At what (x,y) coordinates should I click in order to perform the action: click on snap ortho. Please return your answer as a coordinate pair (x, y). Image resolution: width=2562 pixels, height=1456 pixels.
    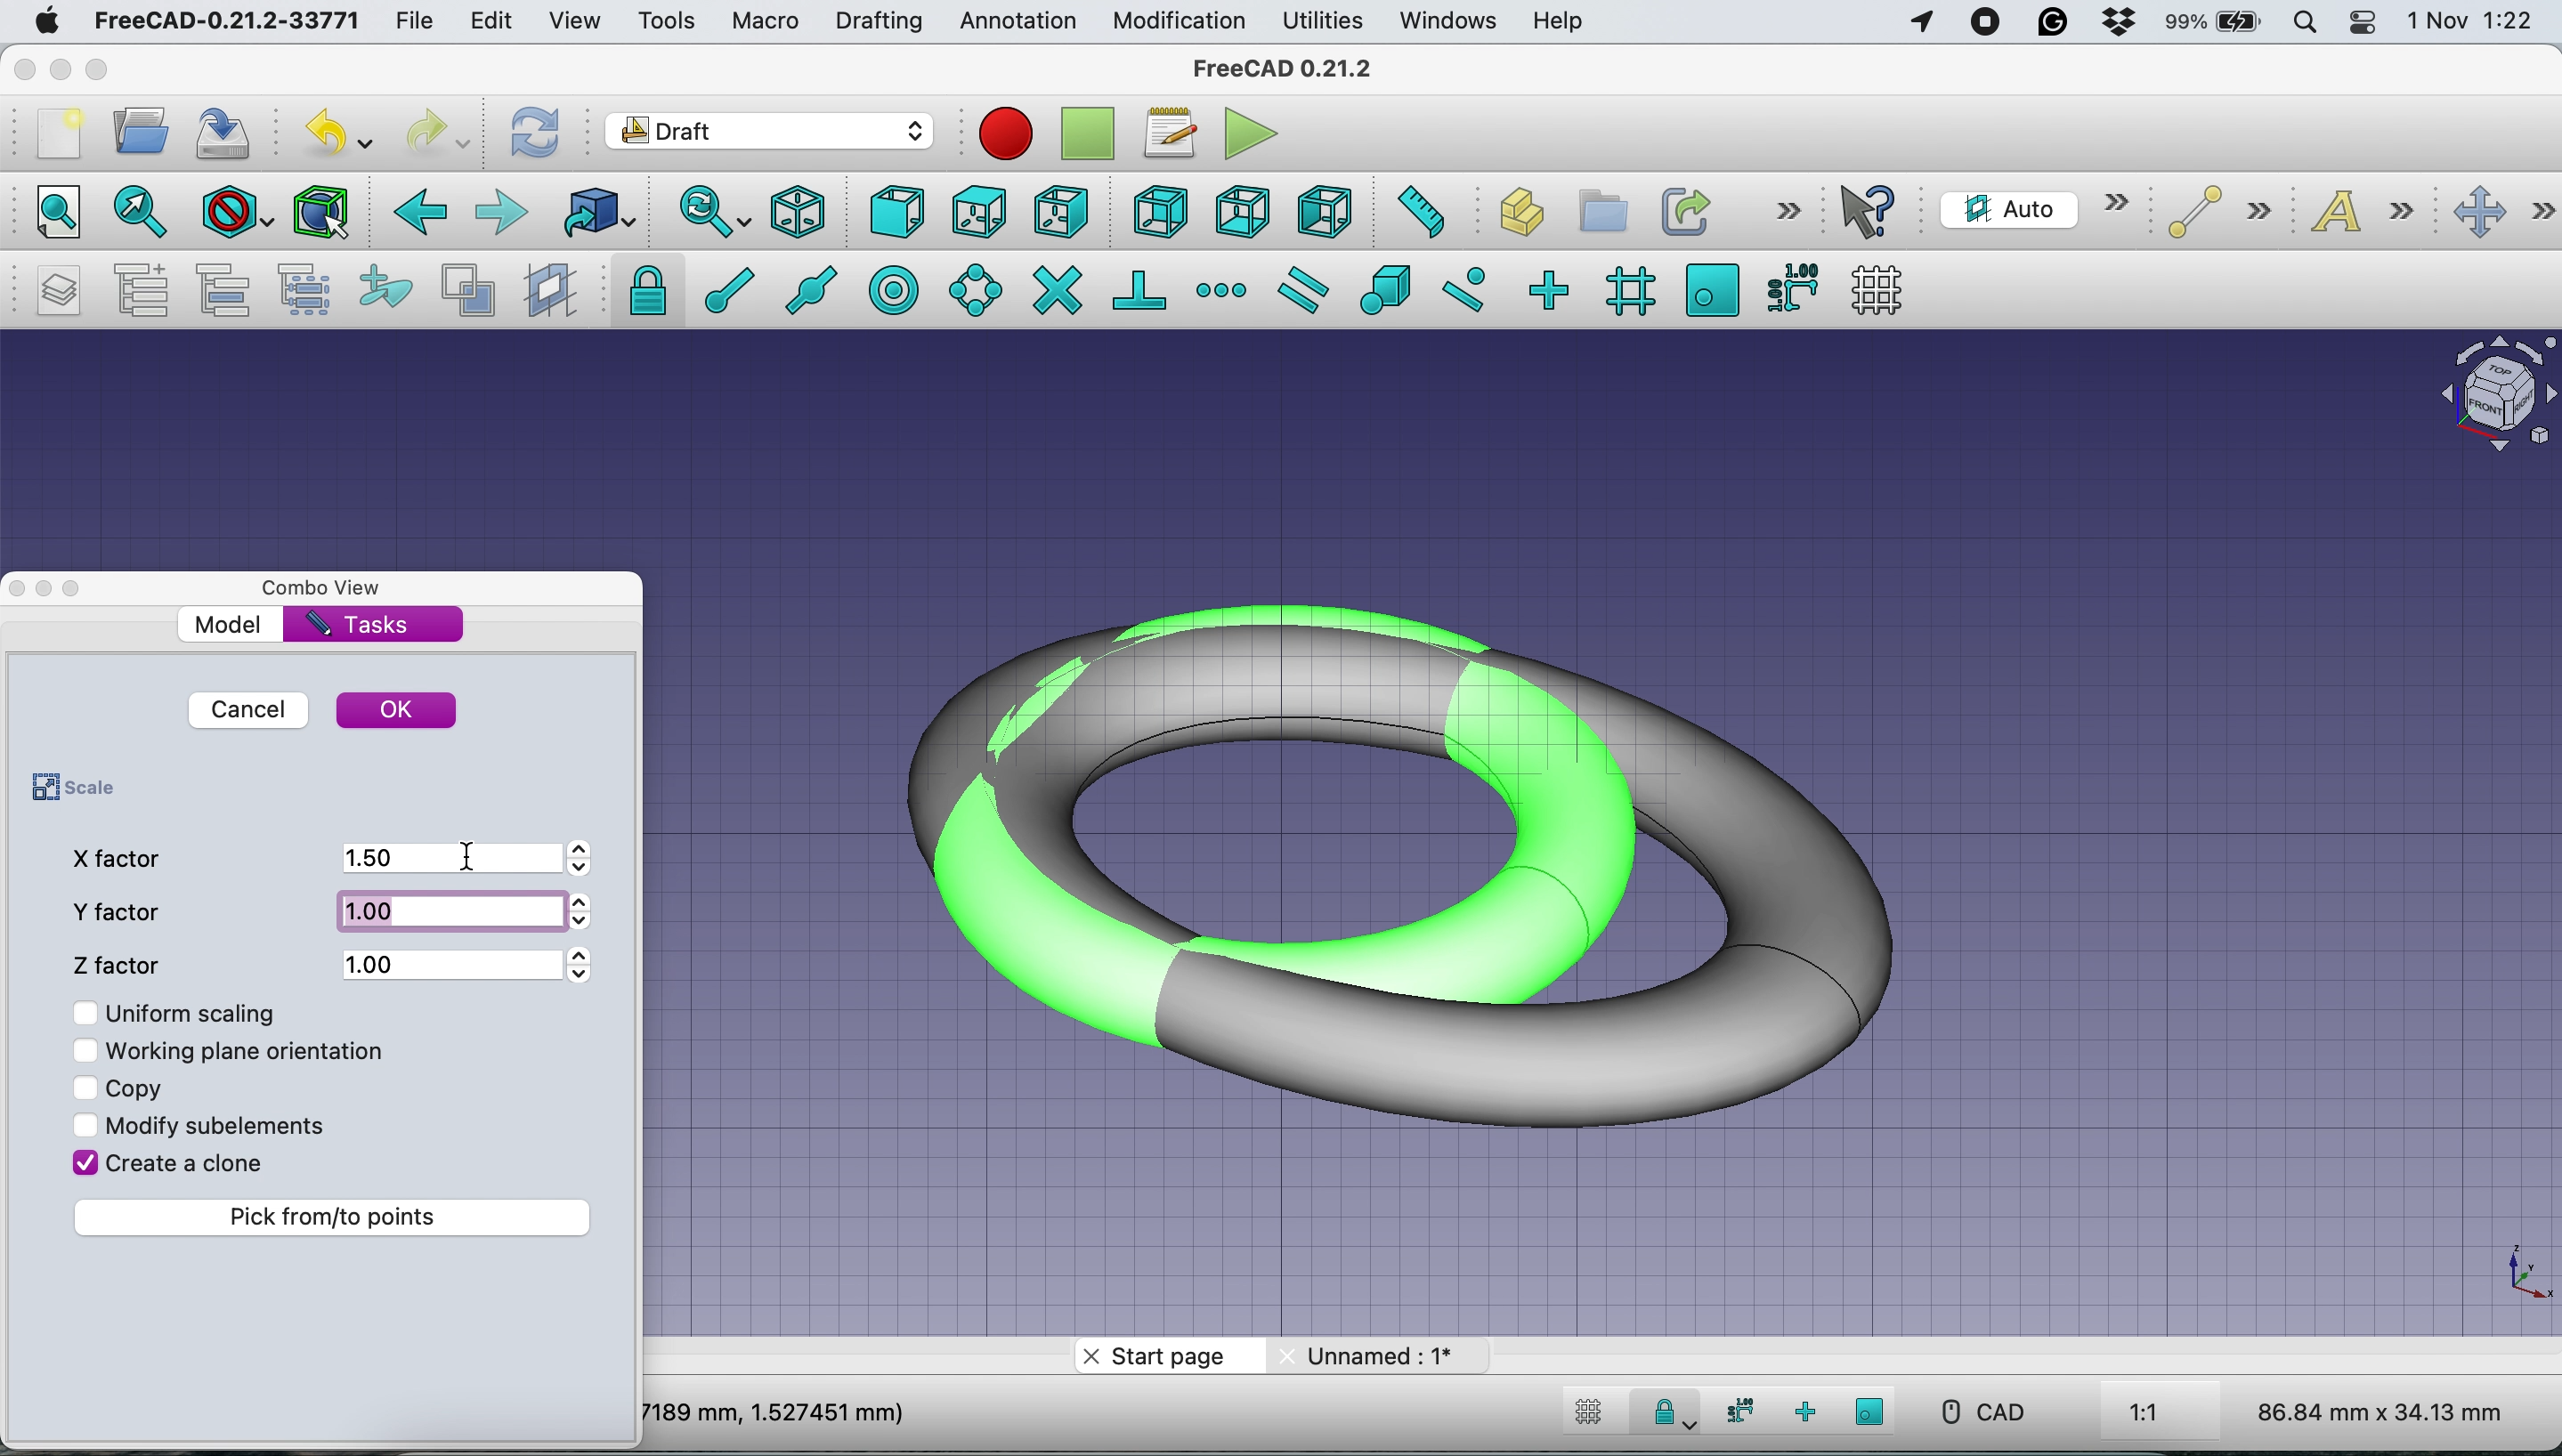
    Looking at the image, I should click on (1802, 1411).